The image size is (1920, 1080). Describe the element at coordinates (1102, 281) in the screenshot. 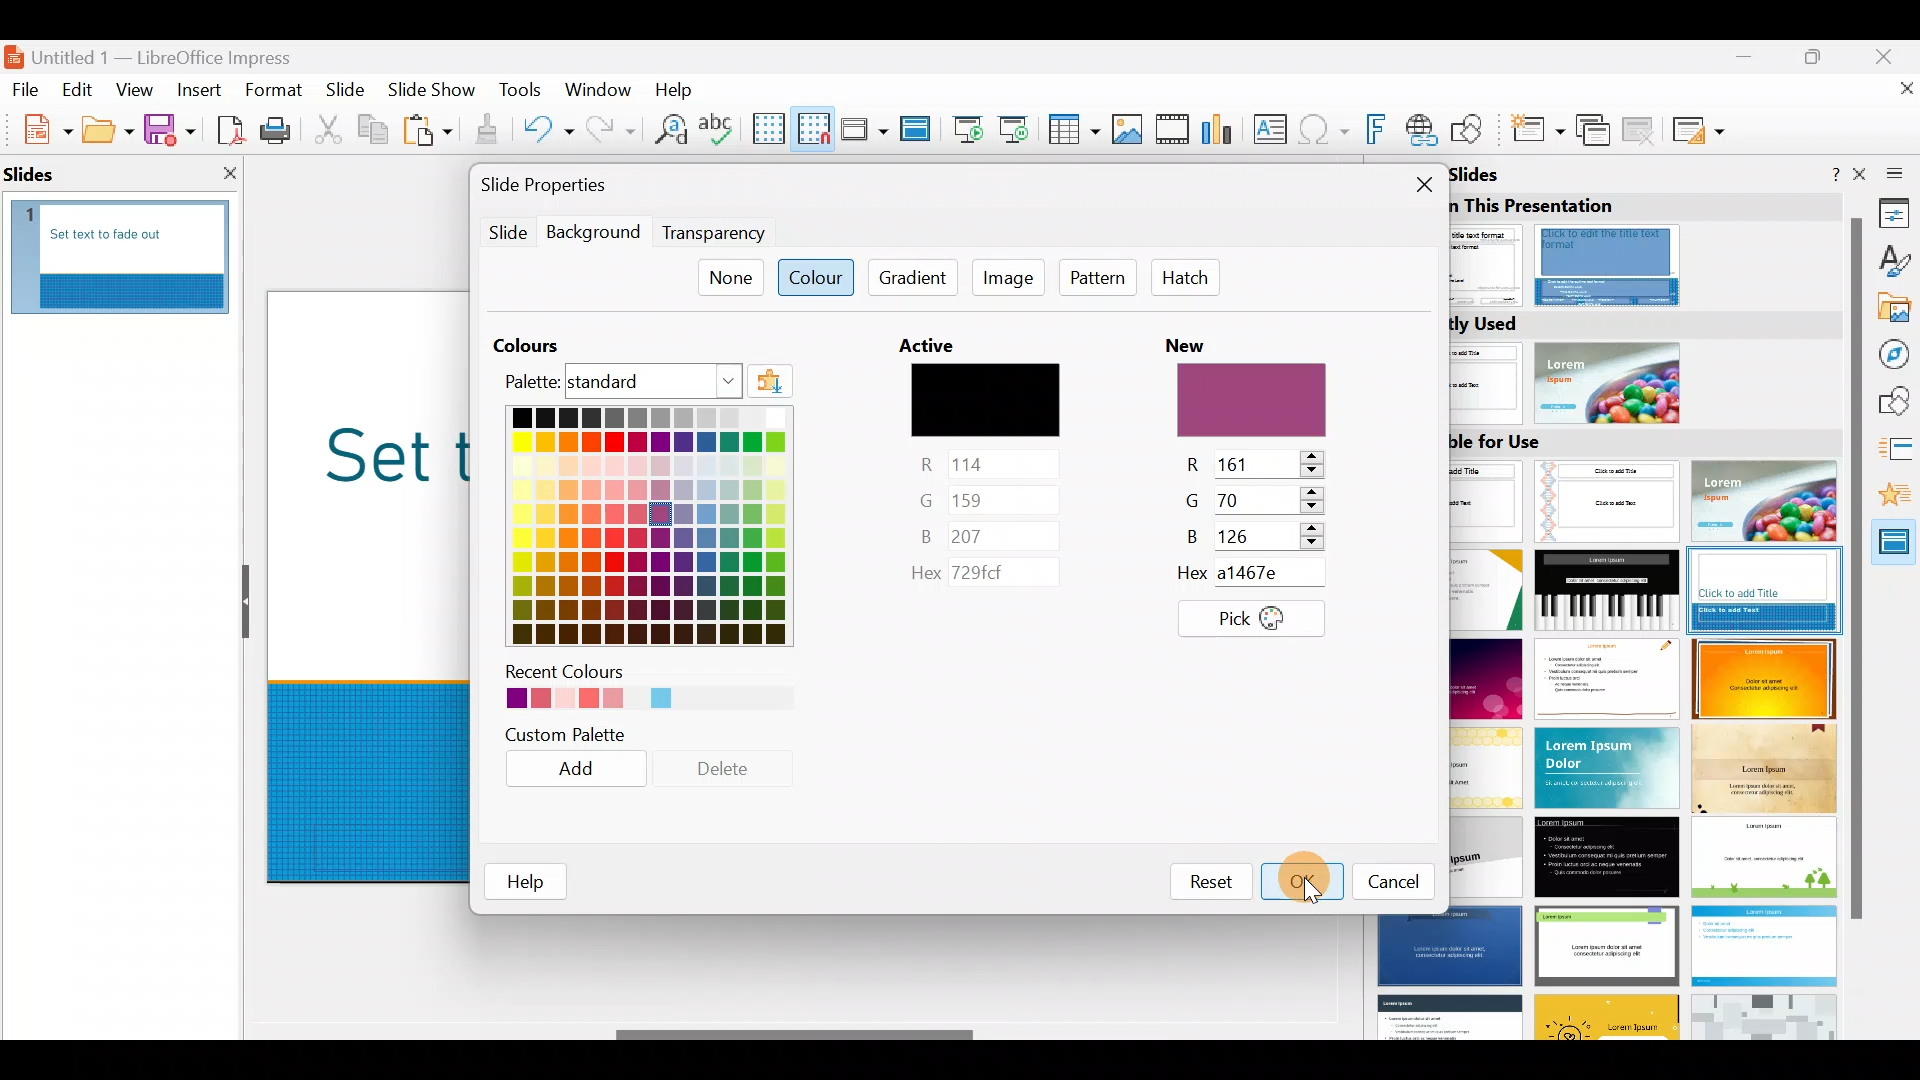

I see `Pattern` at that location.